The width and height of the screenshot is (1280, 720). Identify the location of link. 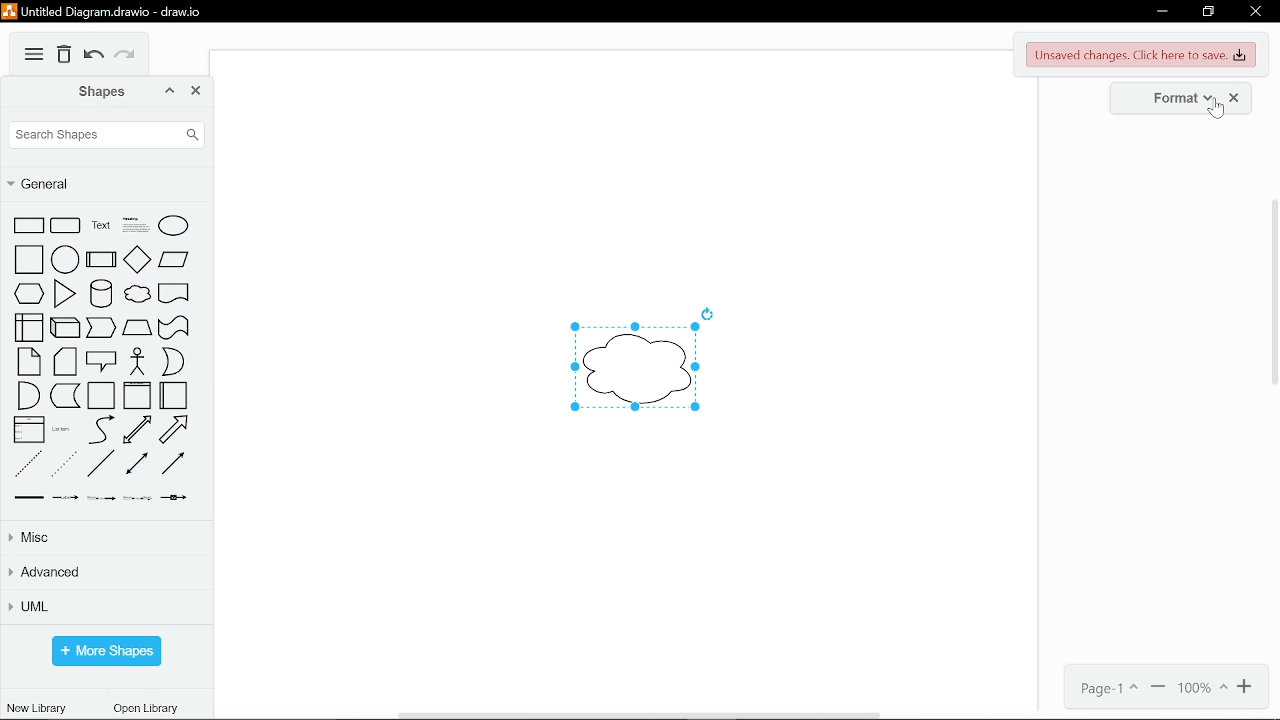
(25, 496).